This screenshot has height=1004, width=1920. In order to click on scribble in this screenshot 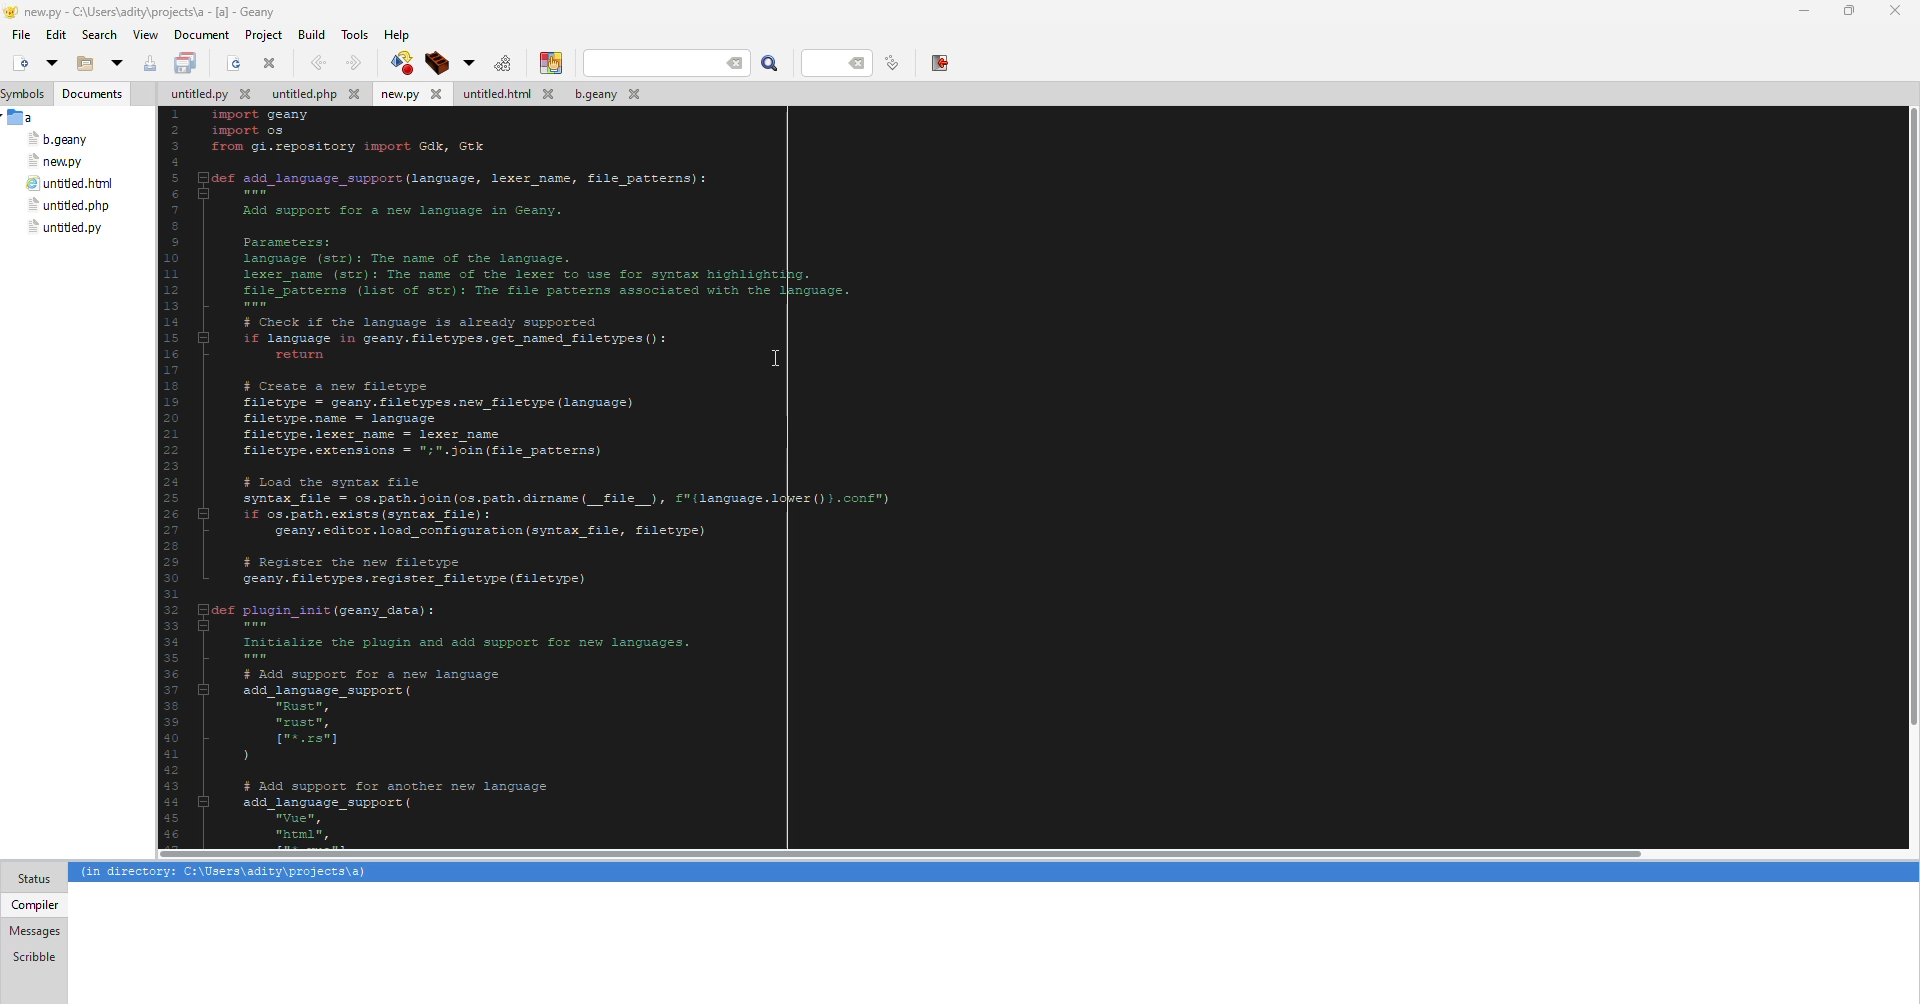, I will do `click(35, 956)`.